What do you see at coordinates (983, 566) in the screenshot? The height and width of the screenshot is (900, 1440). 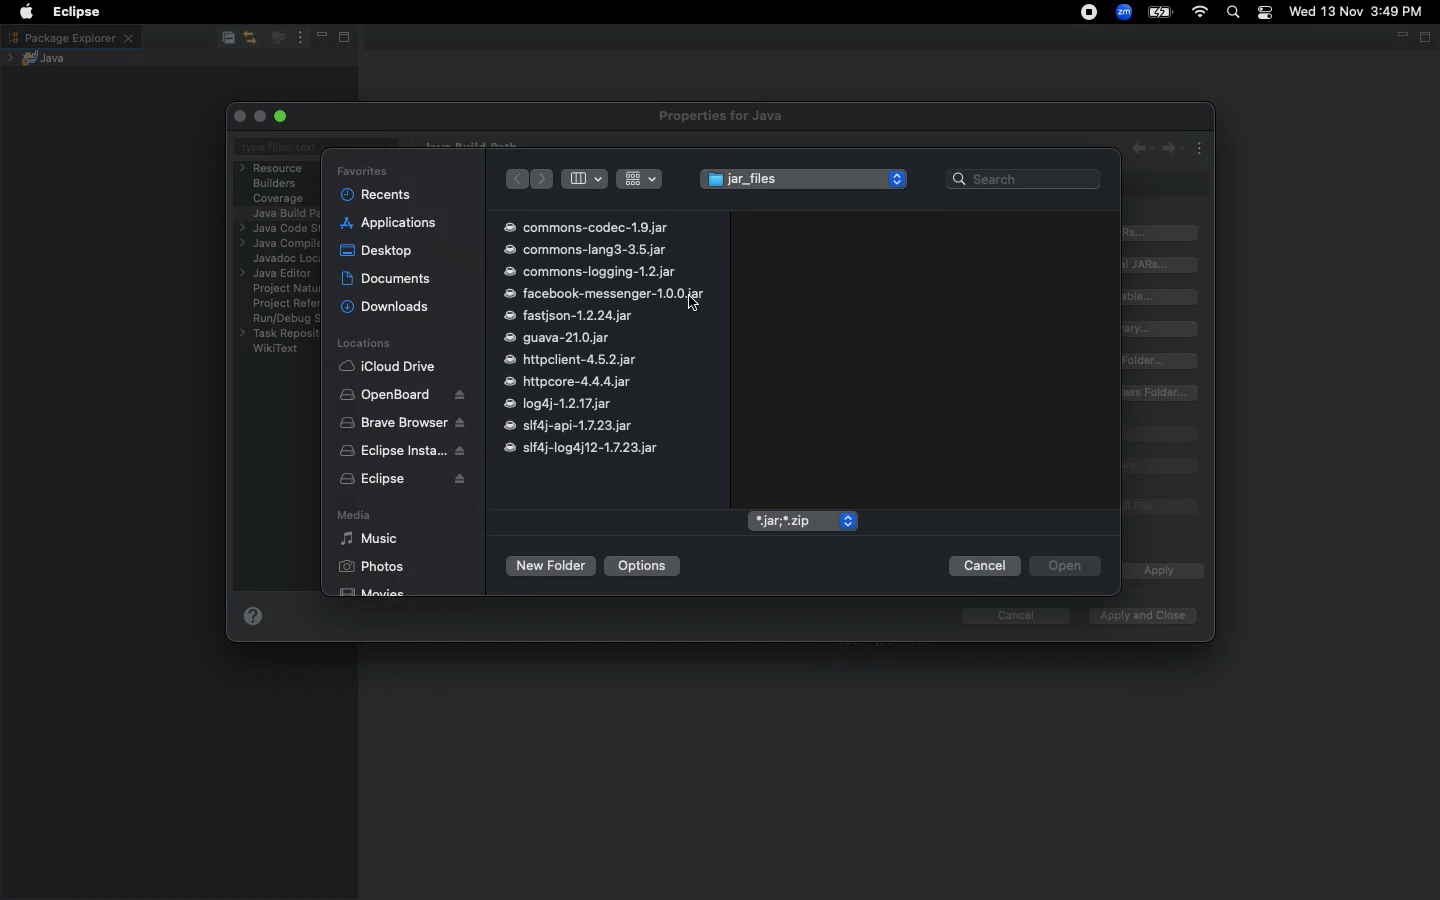 I see `Cancel` at bounding box center [983, 566].